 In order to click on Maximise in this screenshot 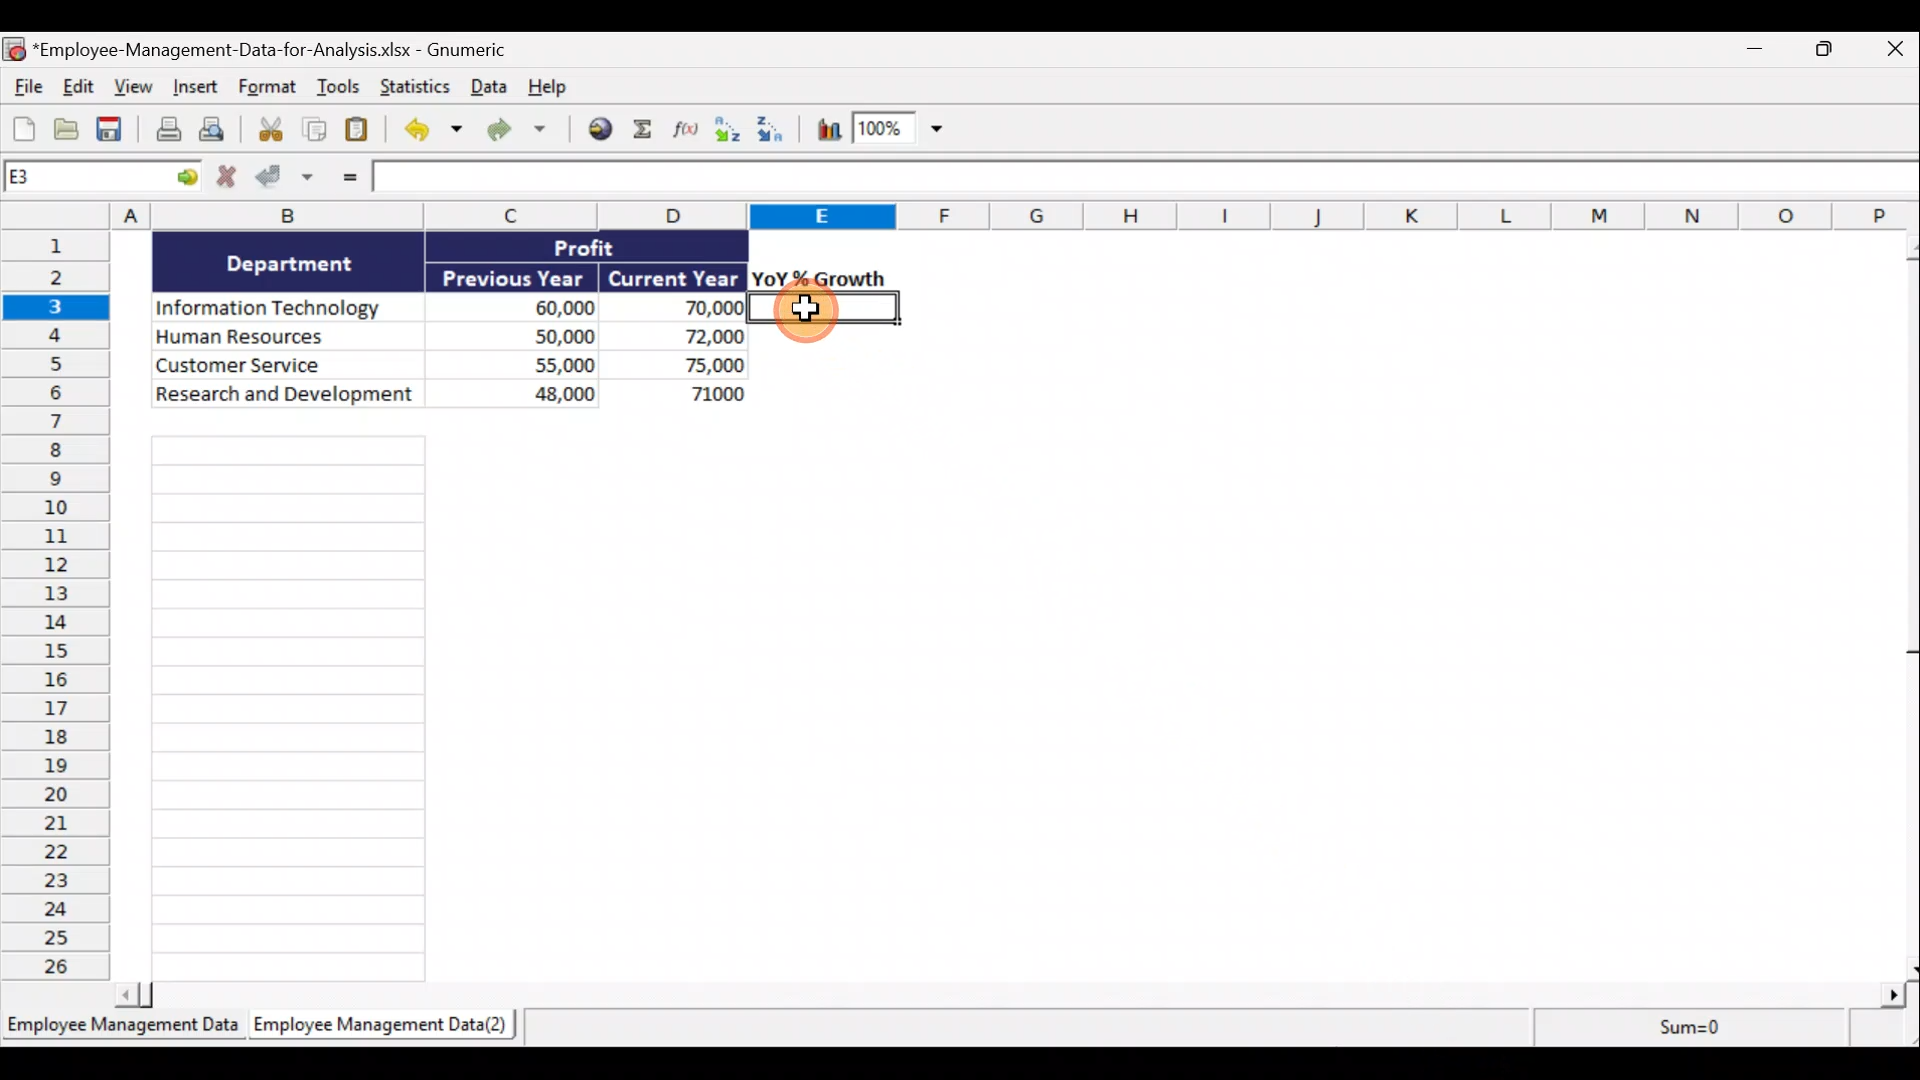, I will do `click(1831, 49)`.